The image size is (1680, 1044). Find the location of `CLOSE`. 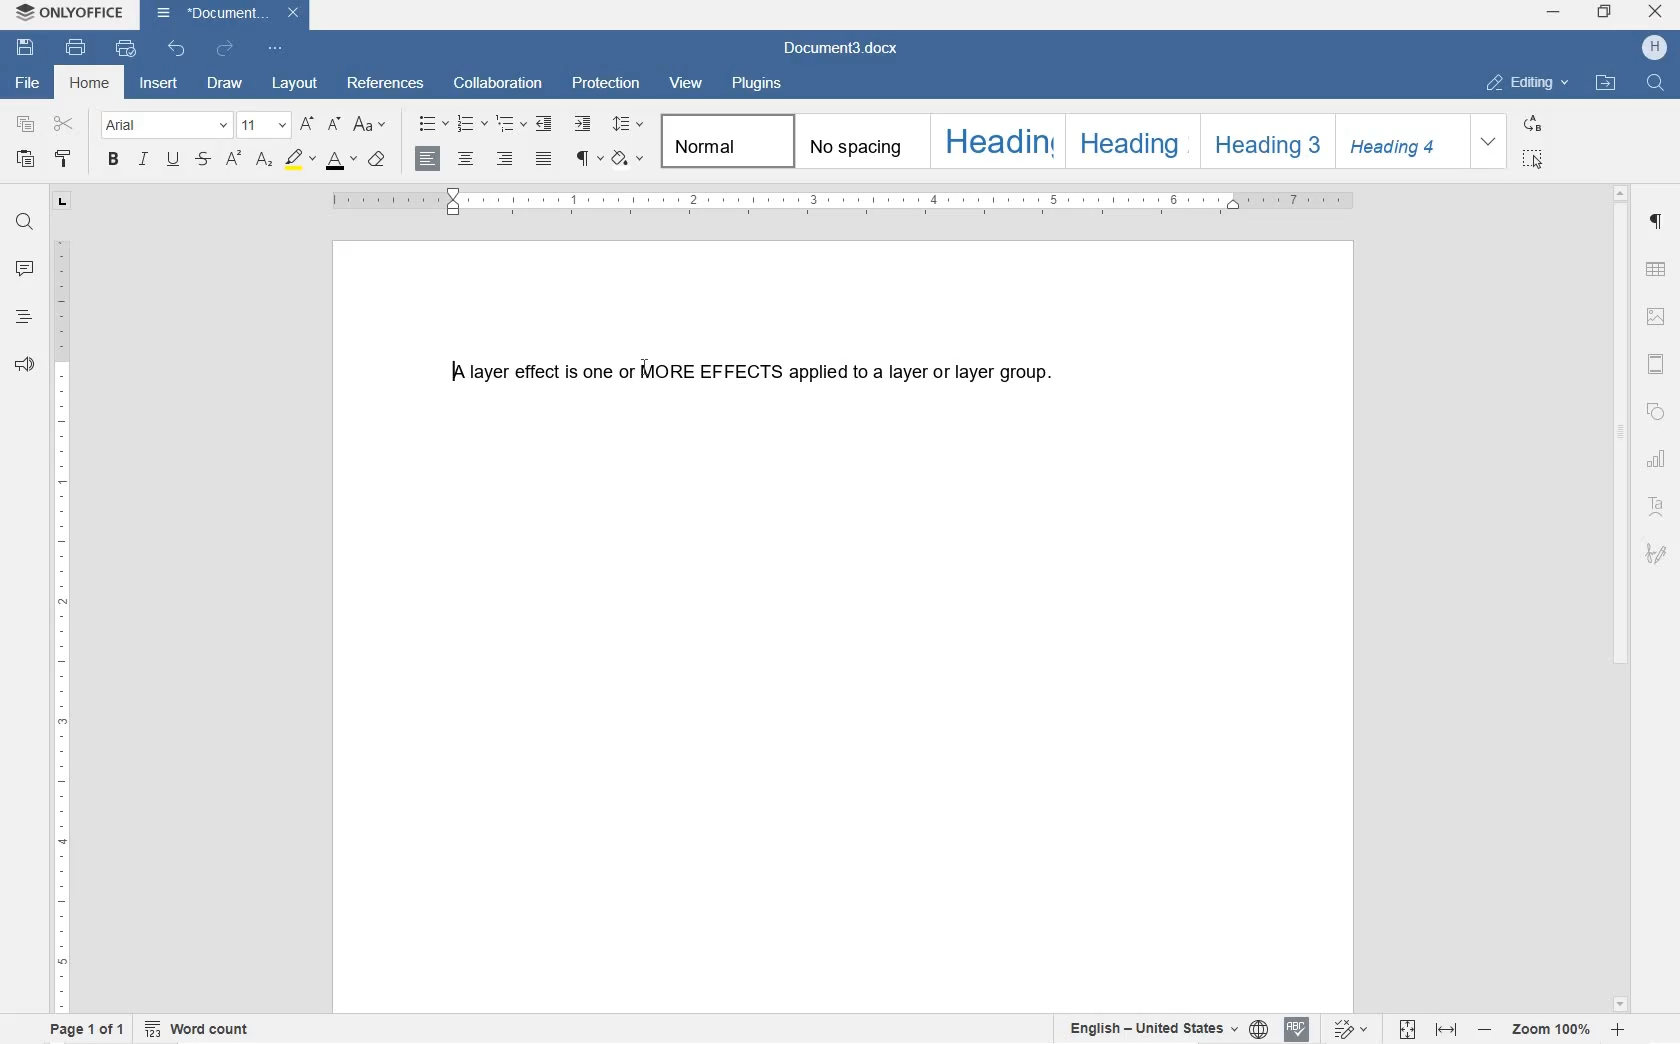

CLOSE is located at coordinates (1656, 14).